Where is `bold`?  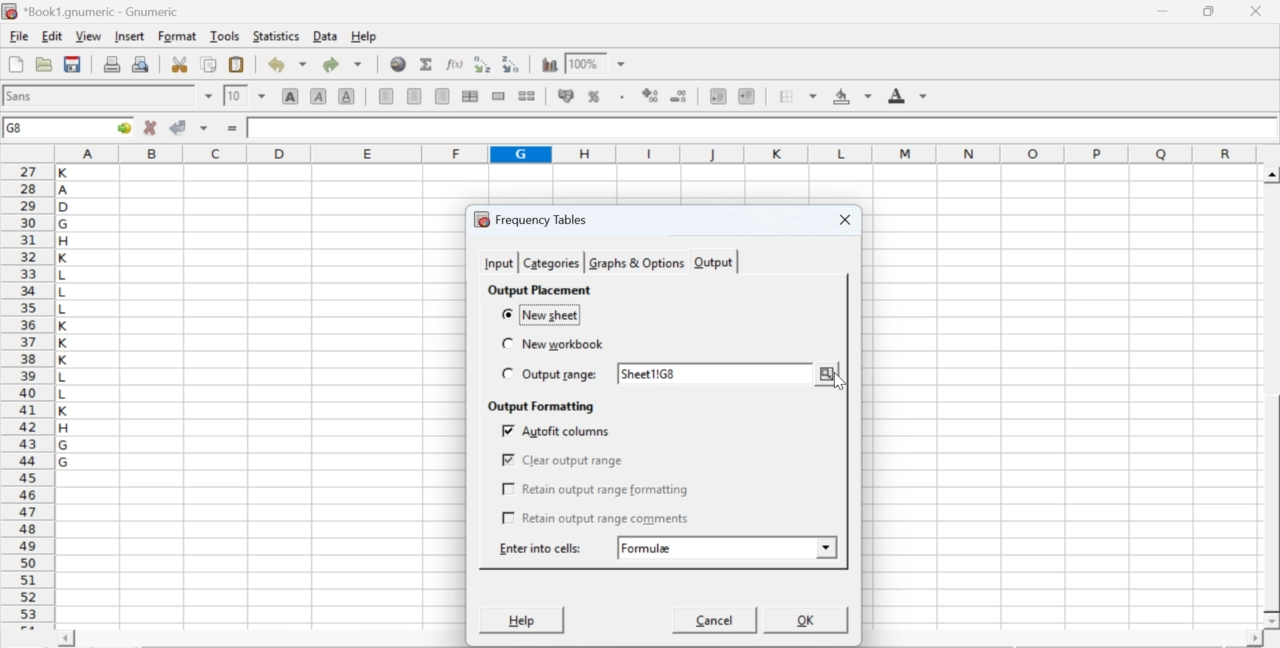
bold is located at coordinates (291, 95).